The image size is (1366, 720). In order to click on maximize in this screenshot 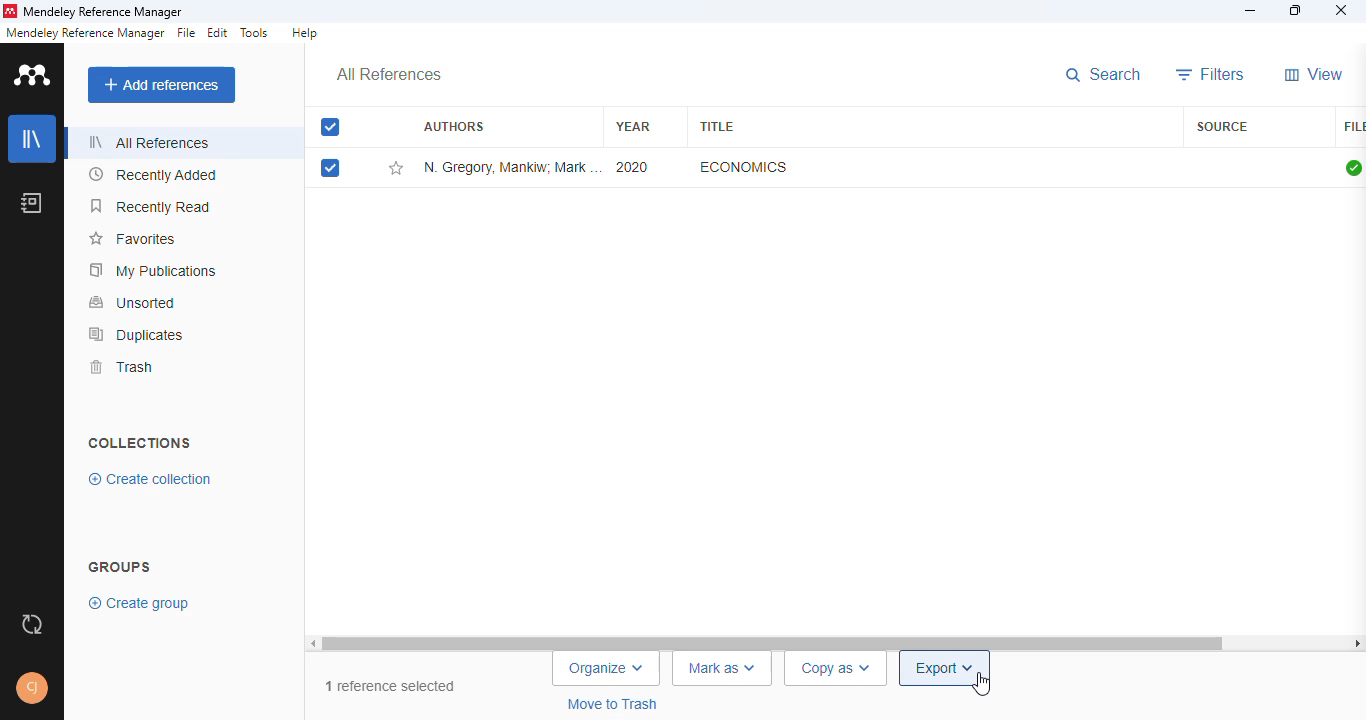, I will do `click(1296, 10)`.